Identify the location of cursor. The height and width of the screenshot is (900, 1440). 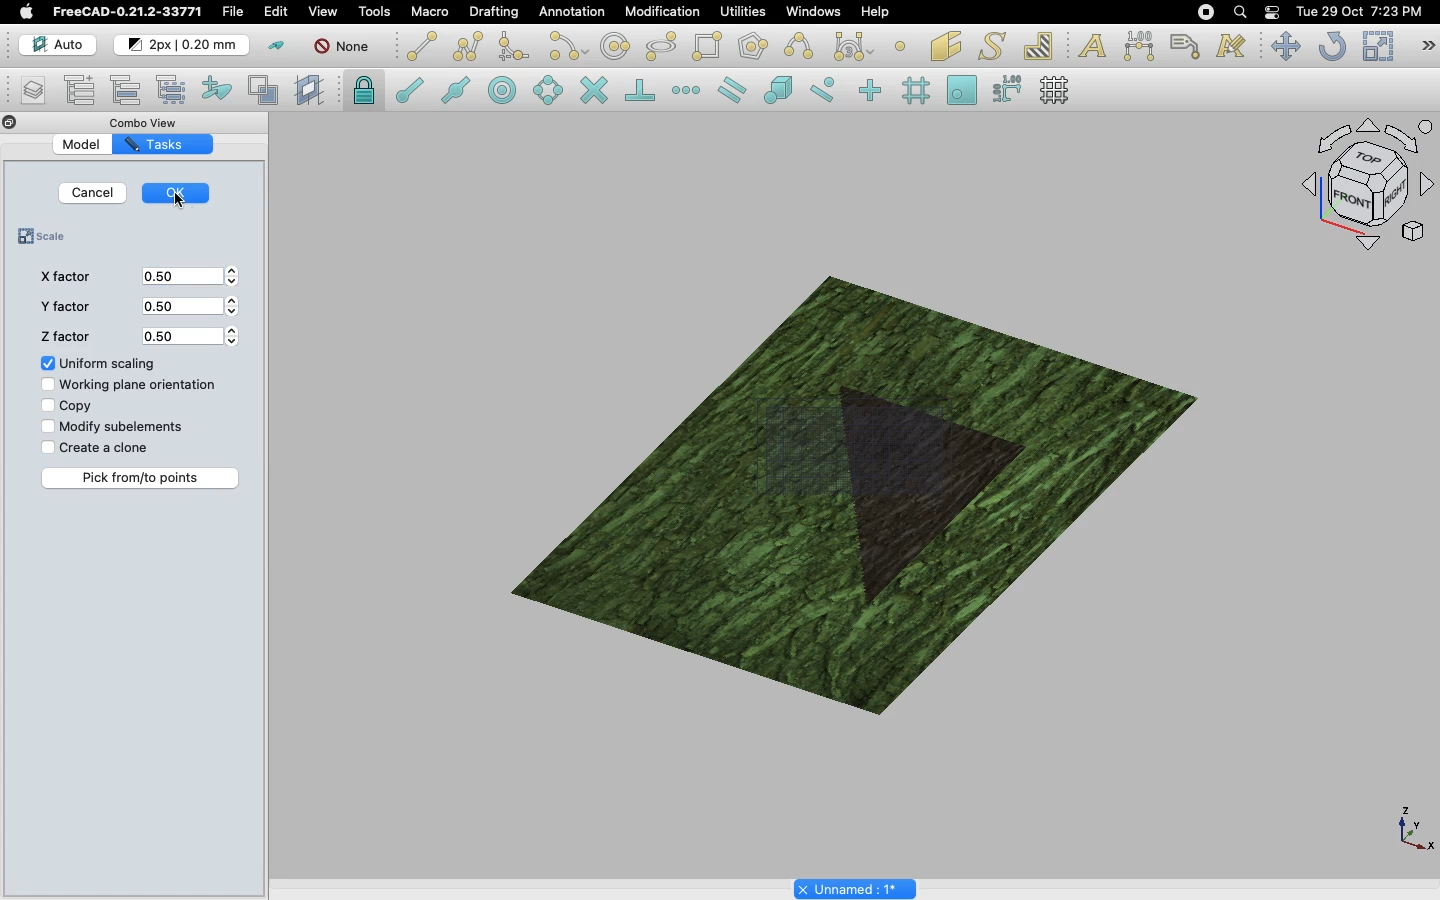
(181, 204).